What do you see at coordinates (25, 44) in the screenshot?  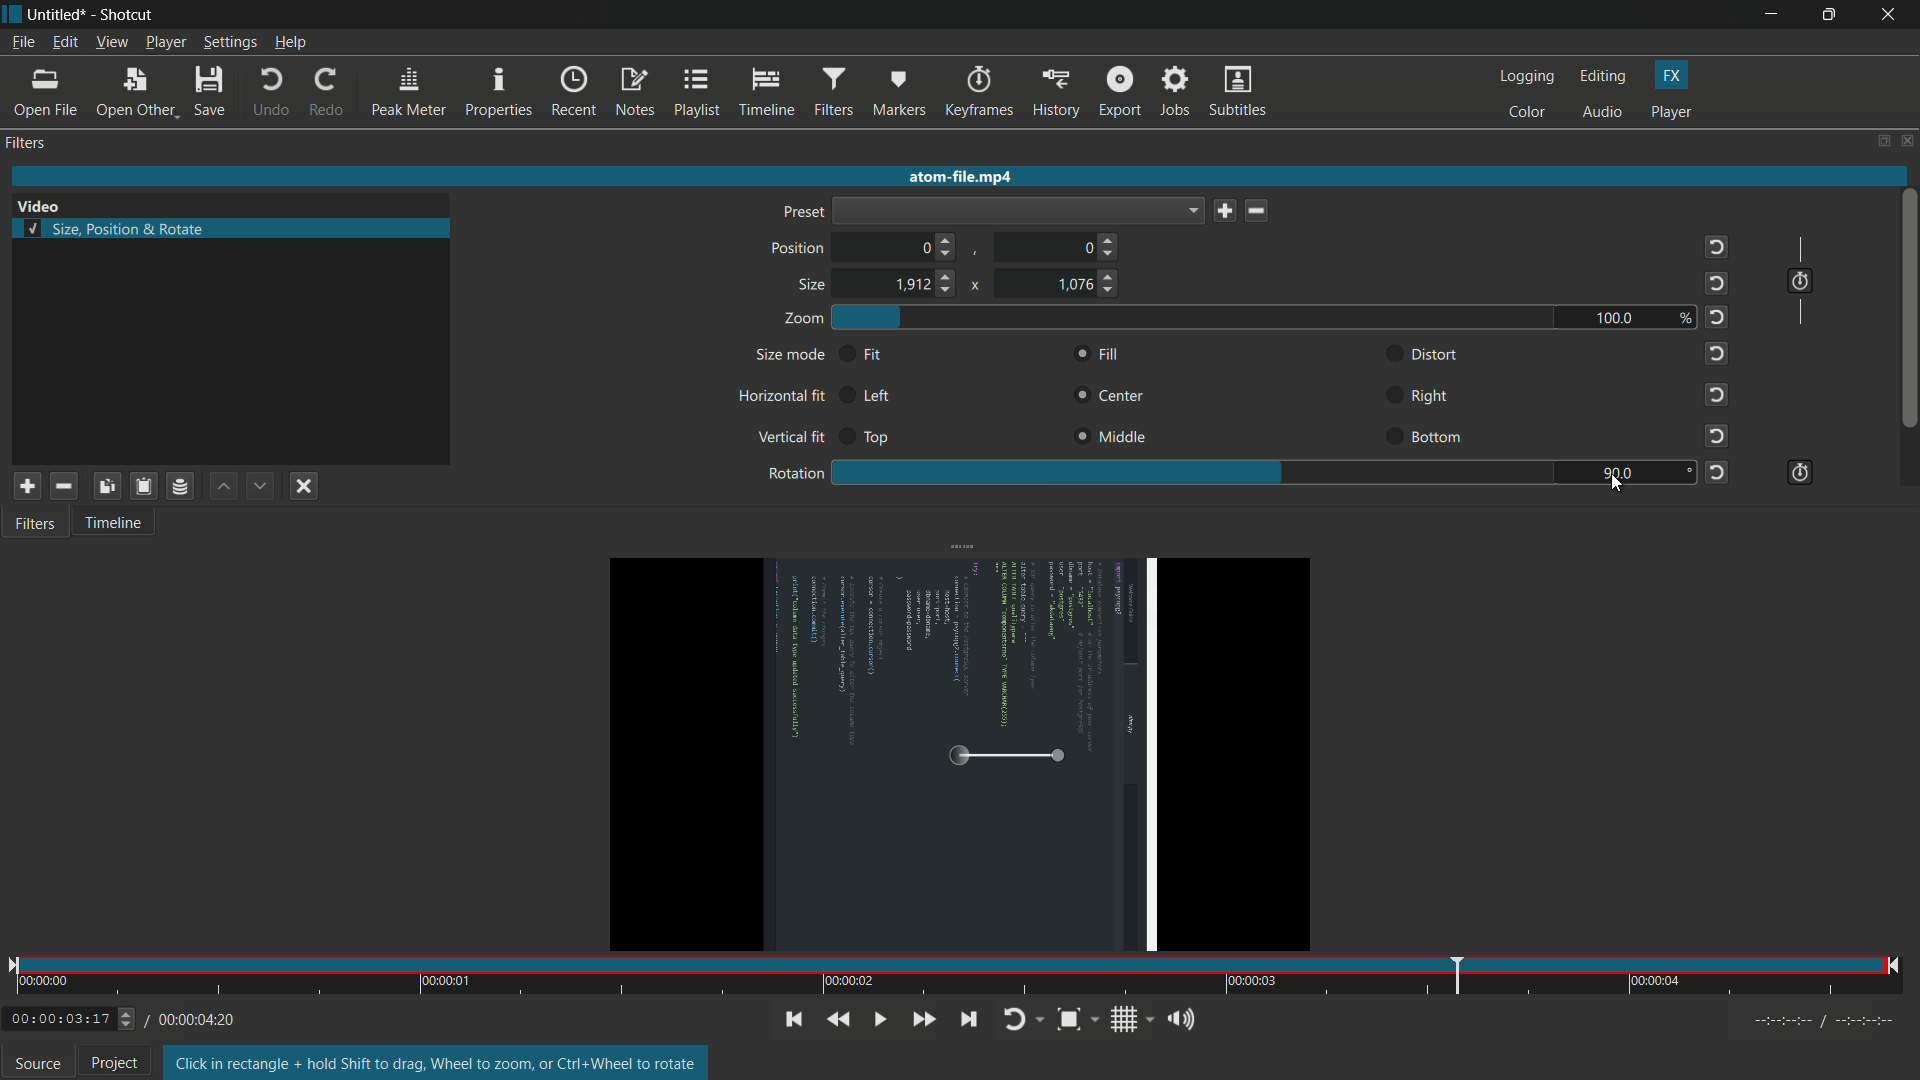 I see `file menu` at bounding box center [25, 44].